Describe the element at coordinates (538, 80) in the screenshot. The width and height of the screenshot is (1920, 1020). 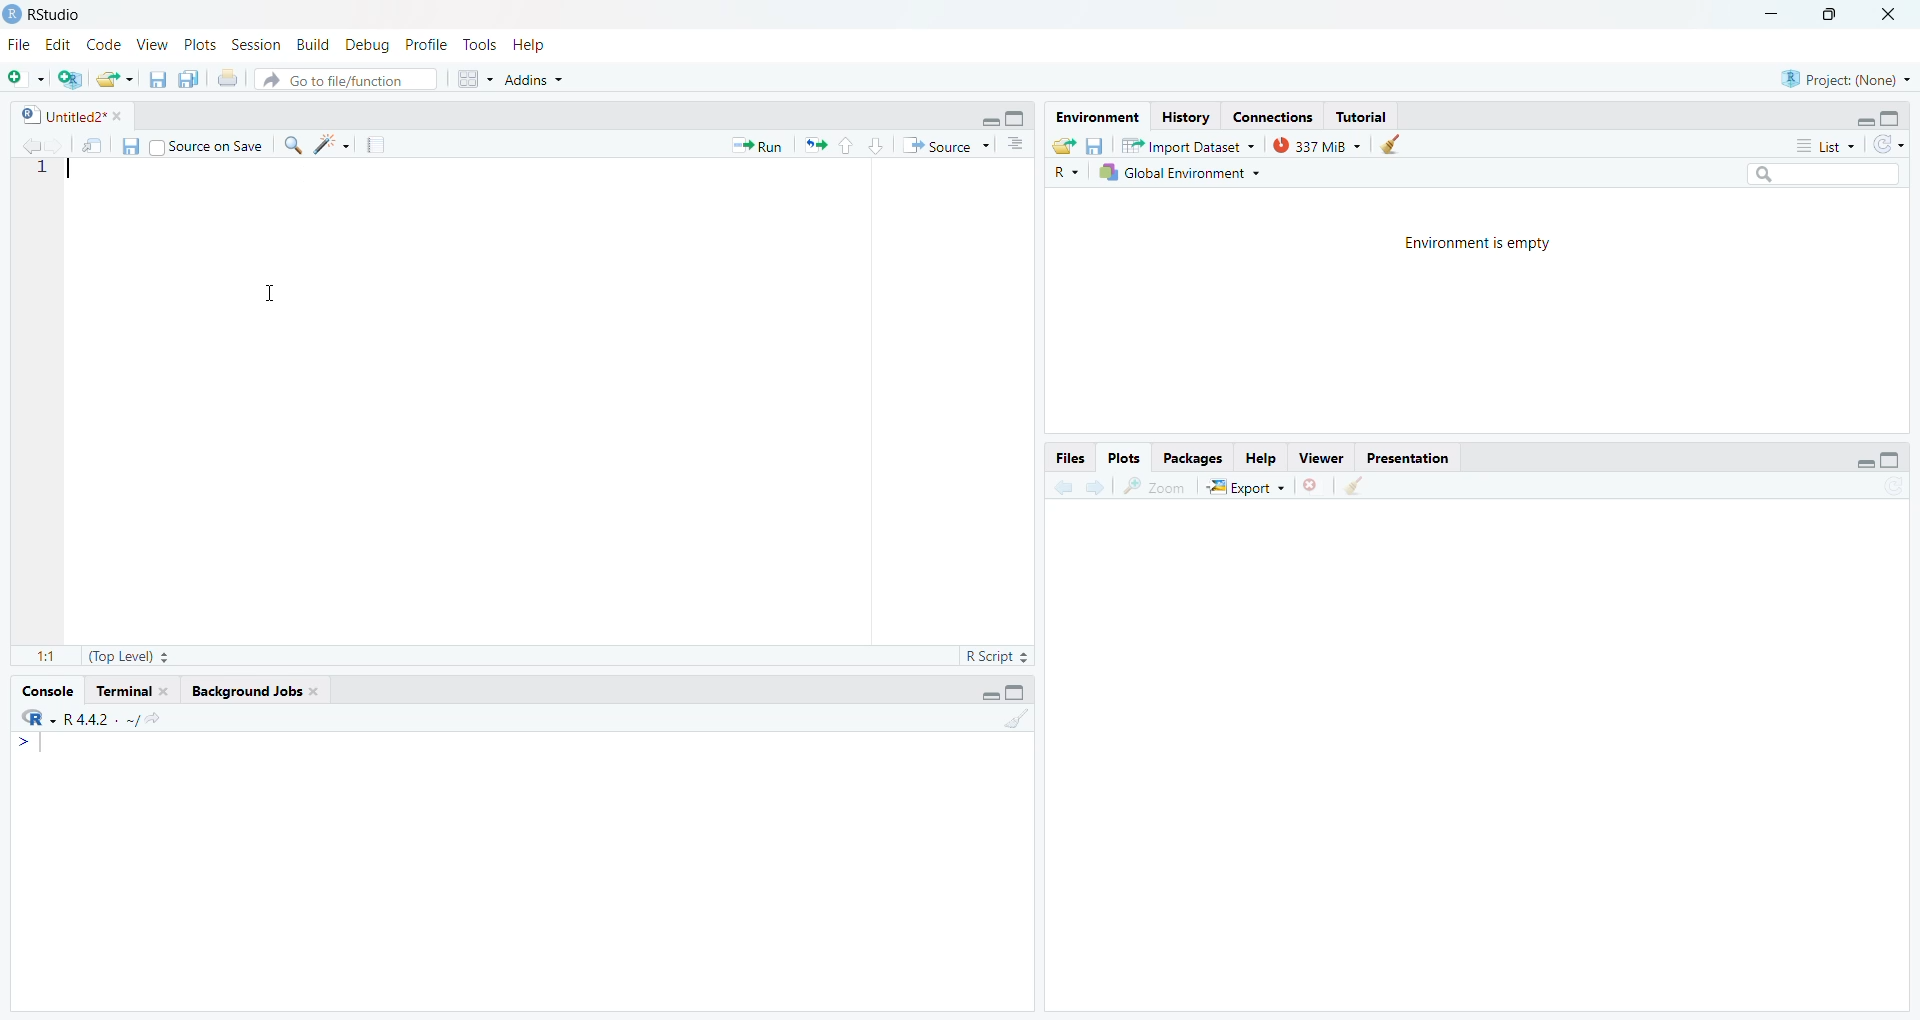
I see ` Addins ~` at that location.